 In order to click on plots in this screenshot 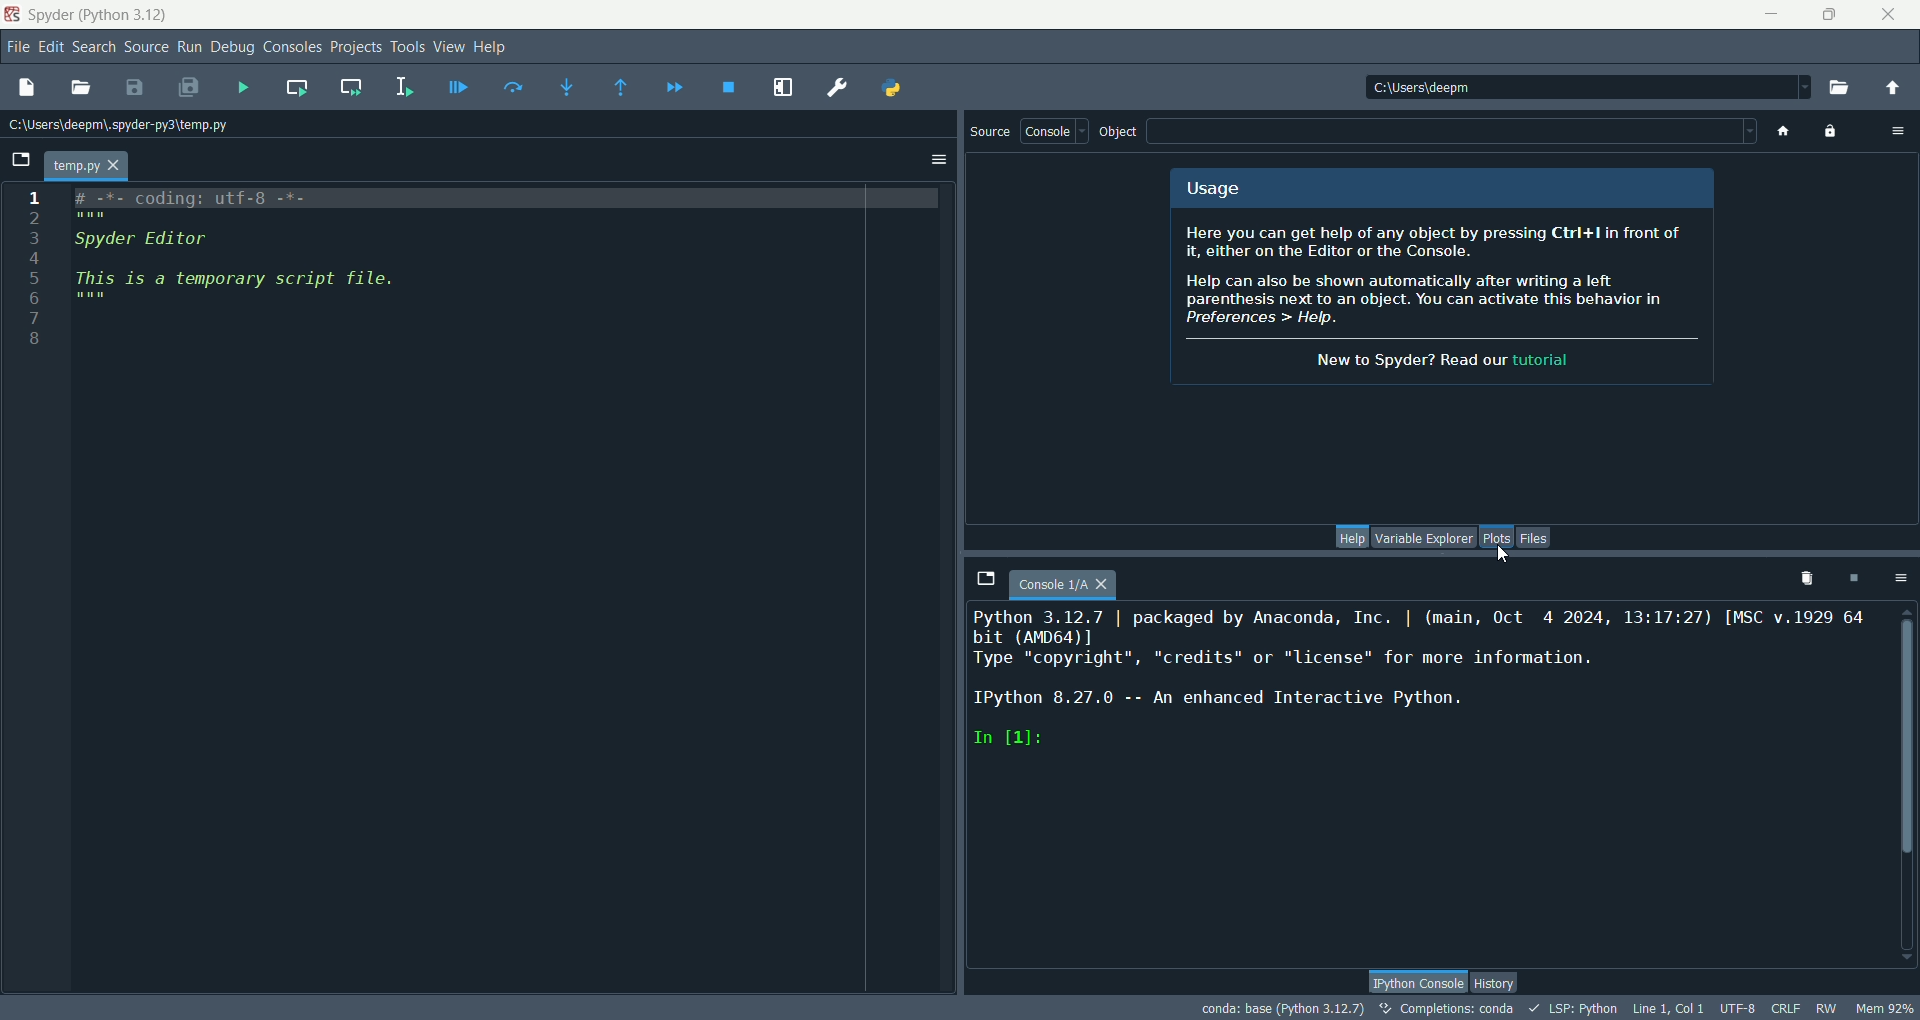, I will do `click(1493, 538)`.